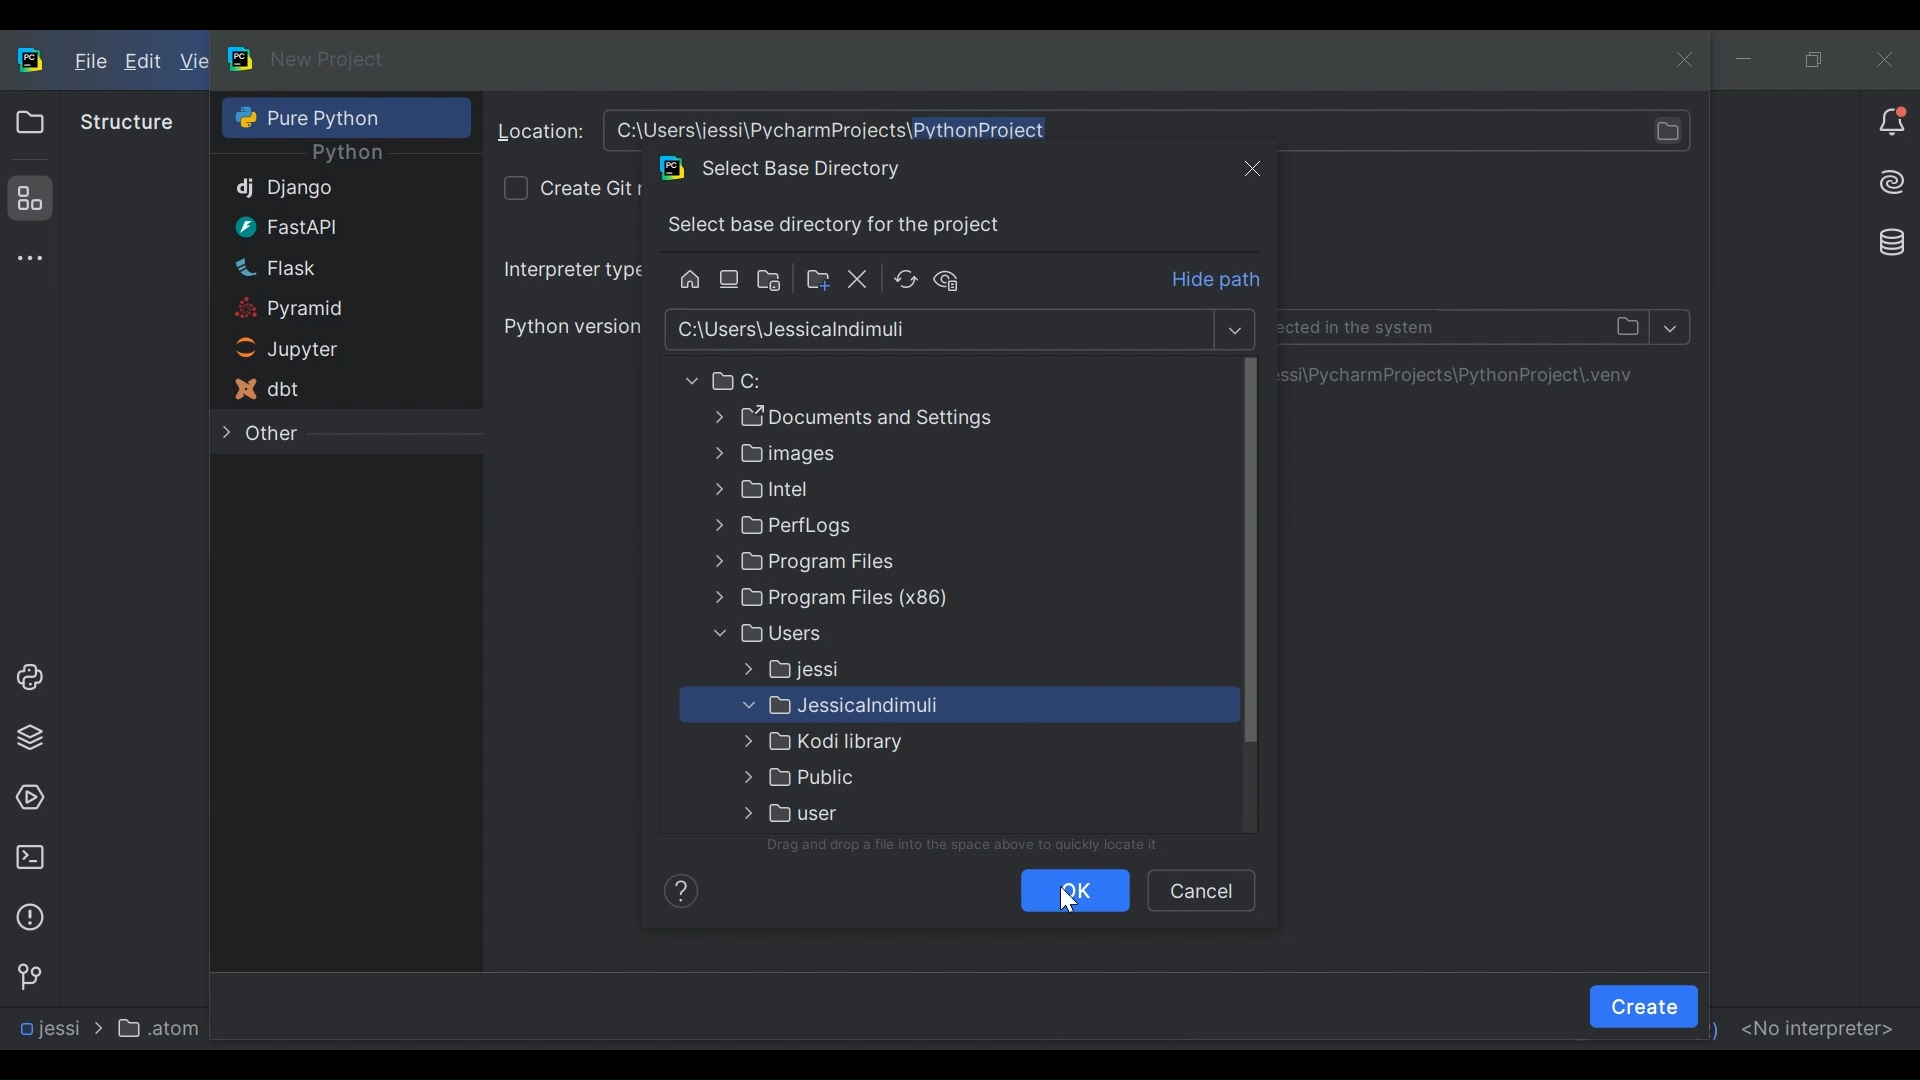 The image size is (1920, 1080). What do you see at coordinates (318, 226) in the screenshot?
I see `FastAPI` at bounding box center [318, 226].